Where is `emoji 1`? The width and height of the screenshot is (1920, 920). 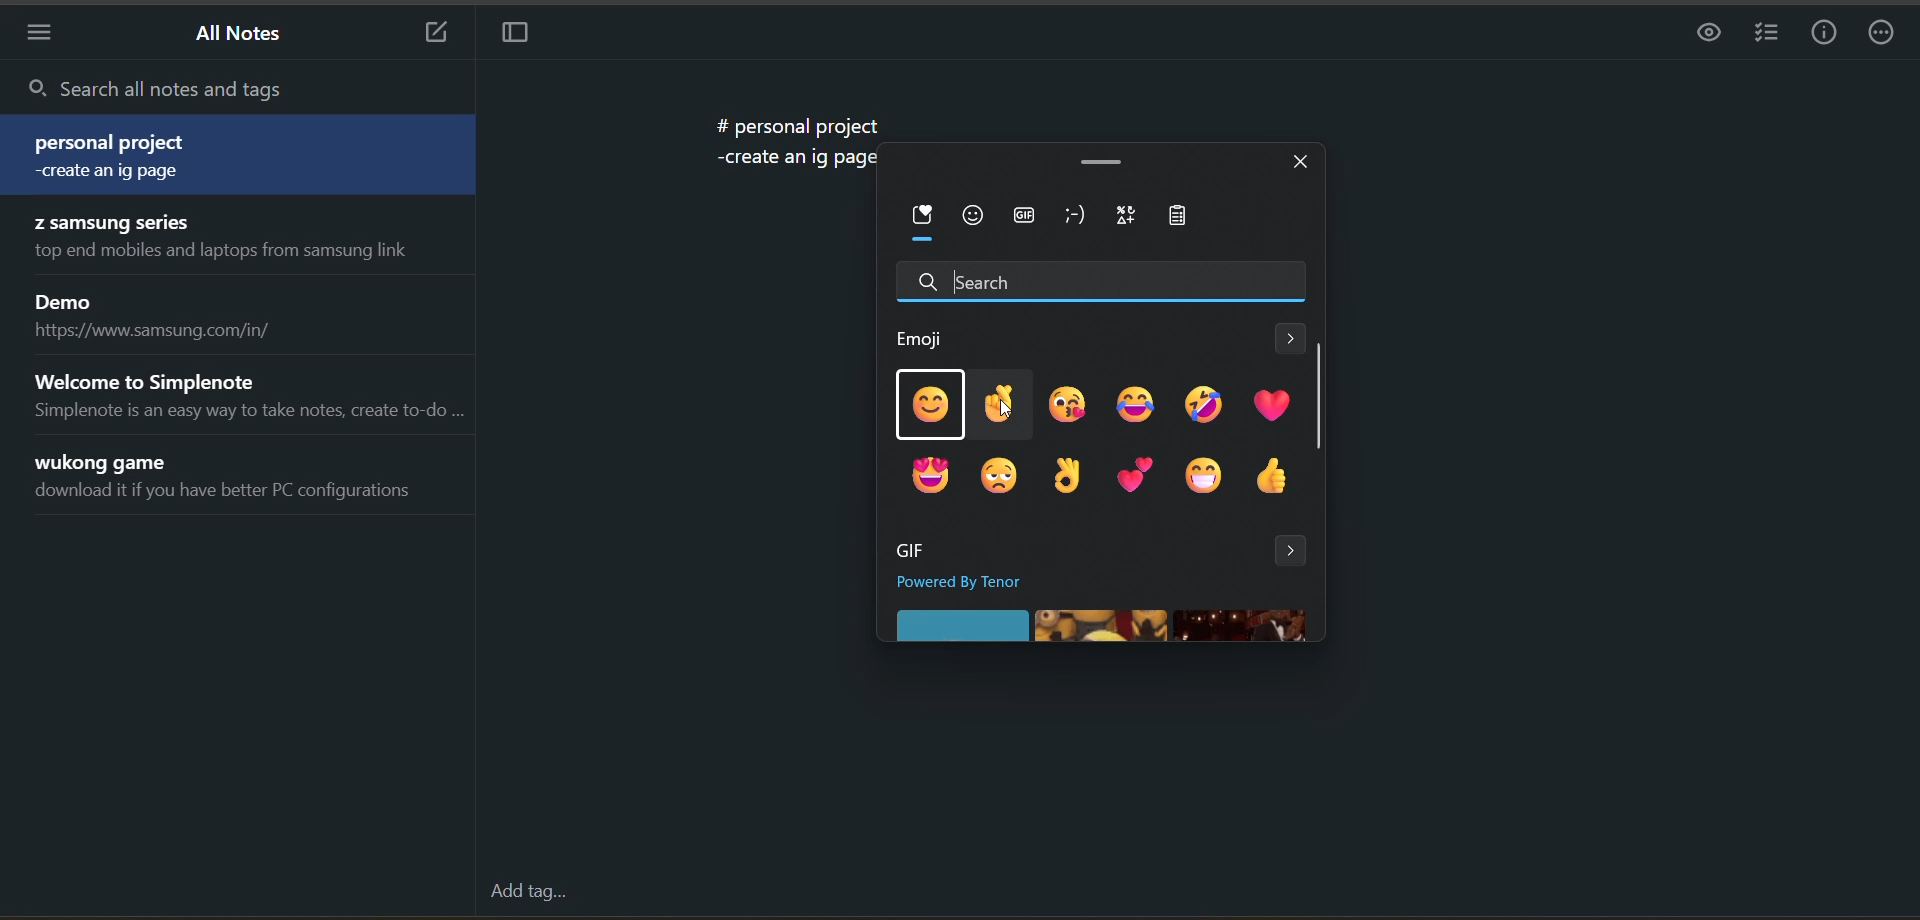 emoji 1 is located at coordinates (930, 405).